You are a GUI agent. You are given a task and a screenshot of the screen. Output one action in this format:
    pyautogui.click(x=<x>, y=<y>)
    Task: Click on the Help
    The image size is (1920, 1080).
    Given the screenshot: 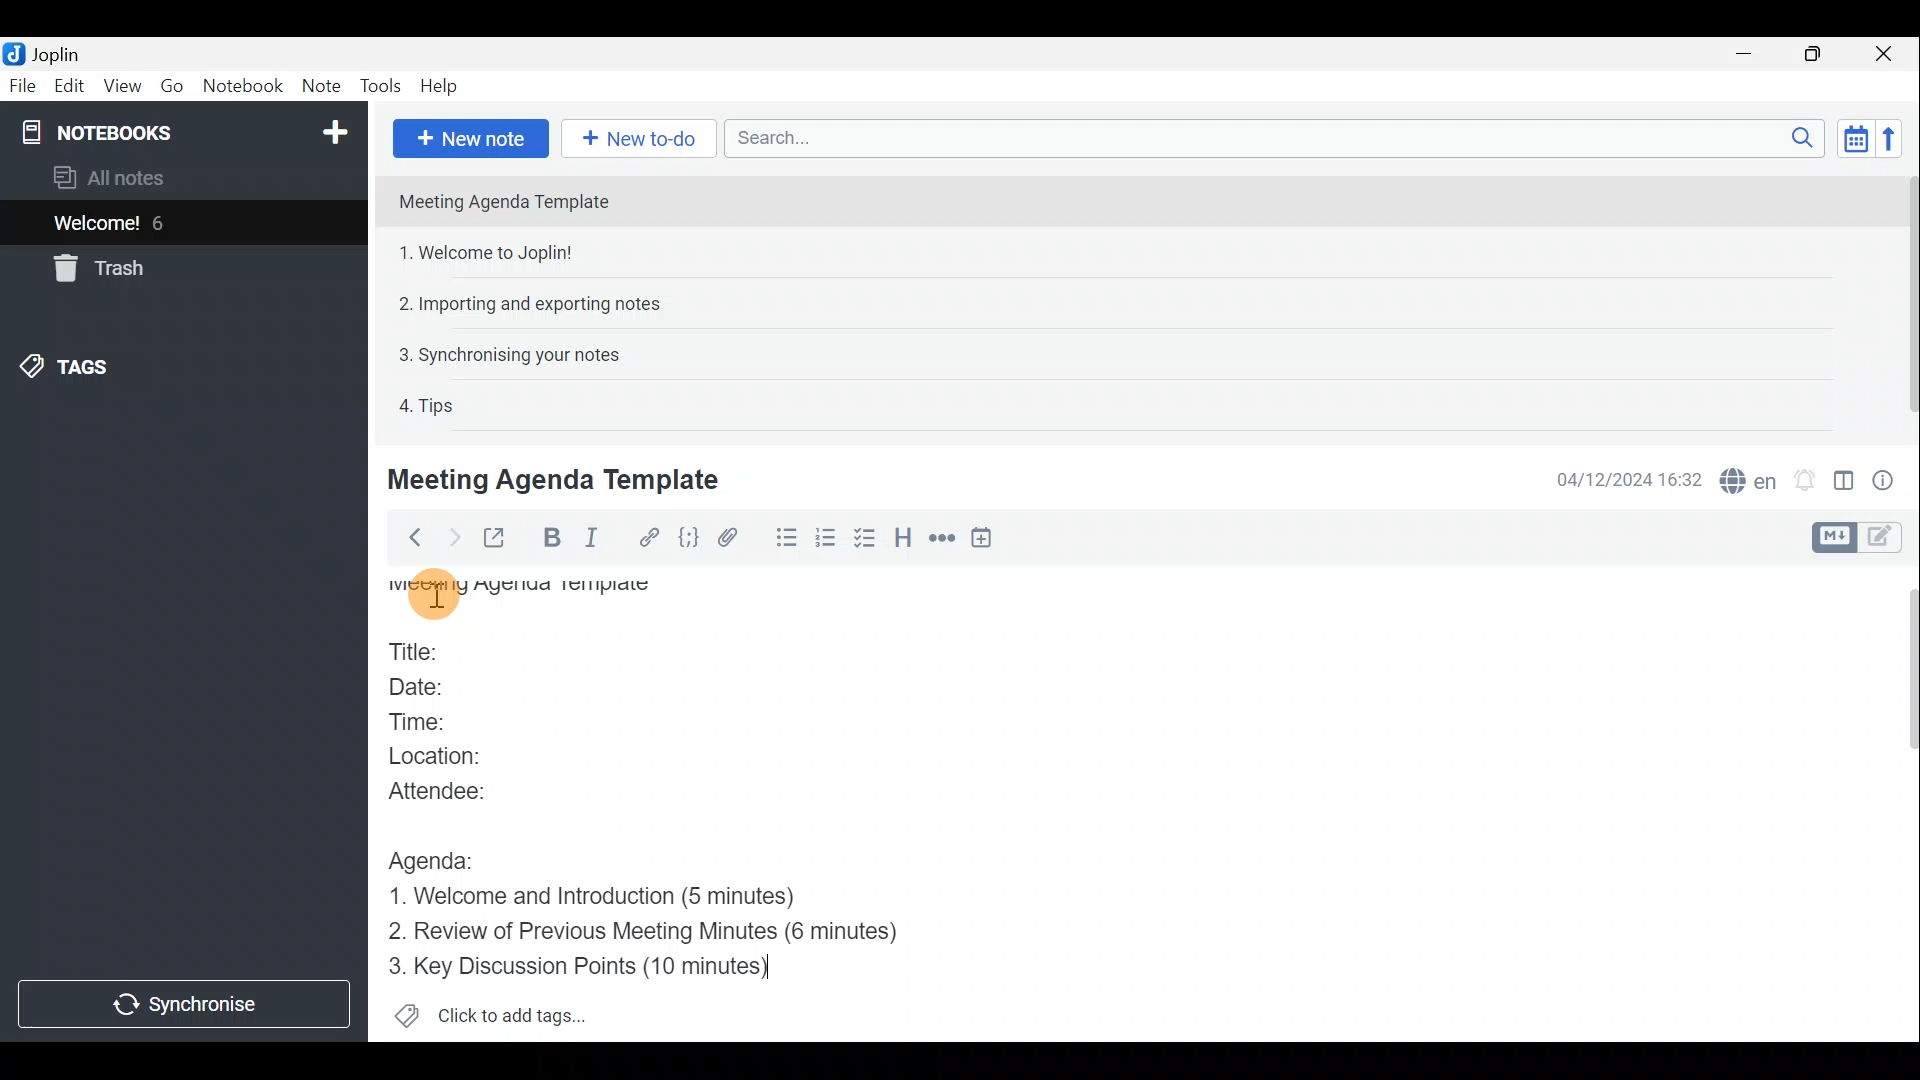 What is the action you would take?
    pyautogui.click(x=443, y=86)
    